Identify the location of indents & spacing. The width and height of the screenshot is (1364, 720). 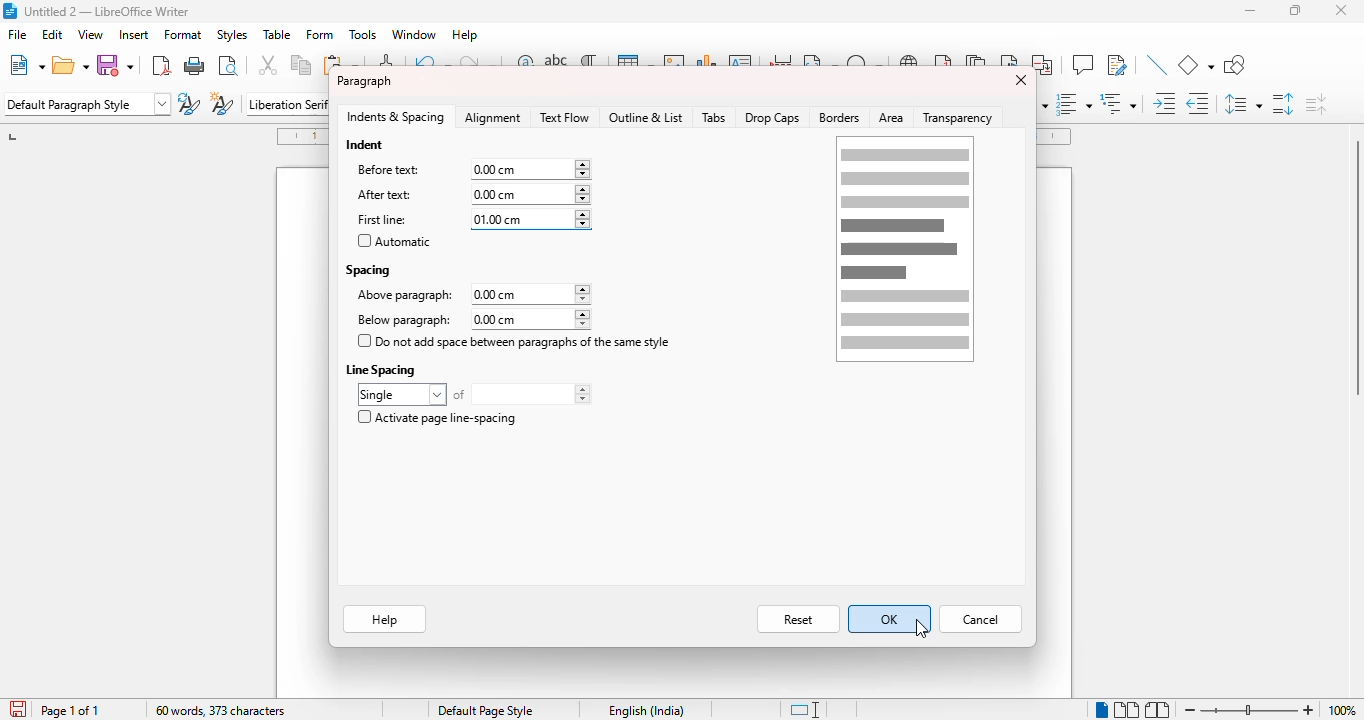
(396, 117).